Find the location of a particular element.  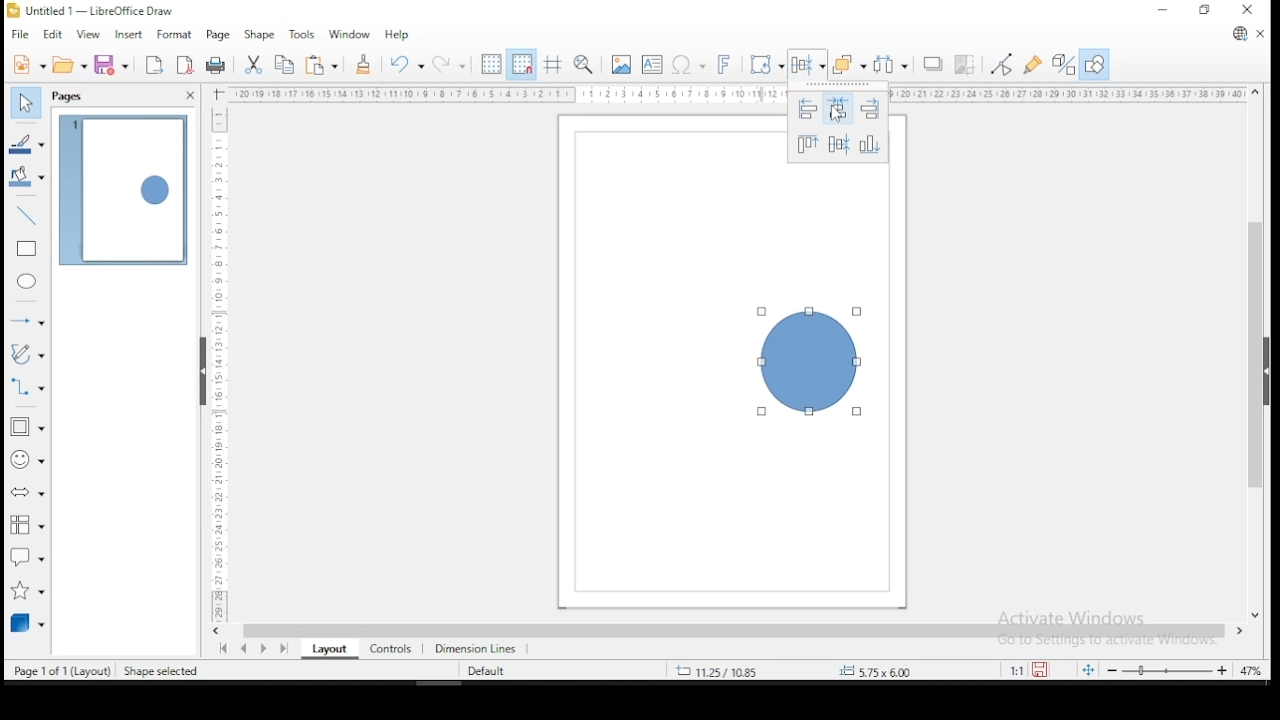

stars and banners is located at coordinates (29, 586).